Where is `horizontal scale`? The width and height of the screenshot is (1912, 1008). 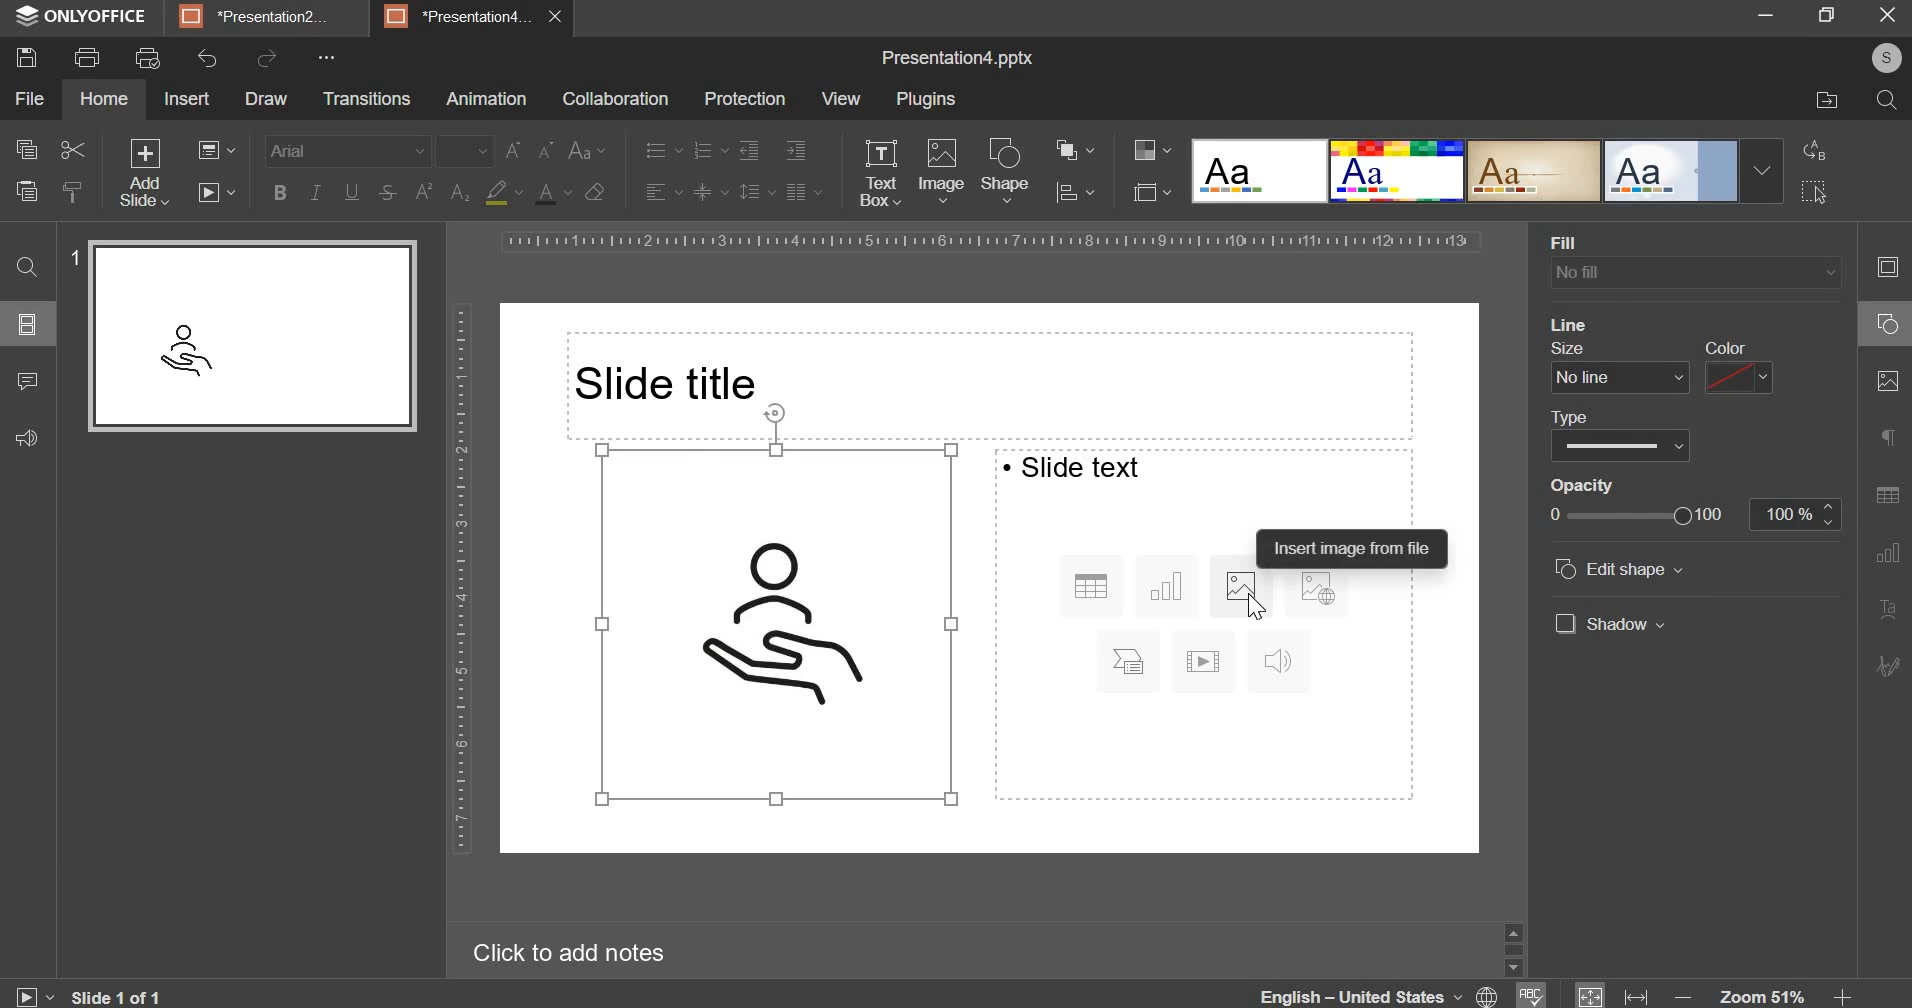
horizontal scale is located at coordinates (991, 240).